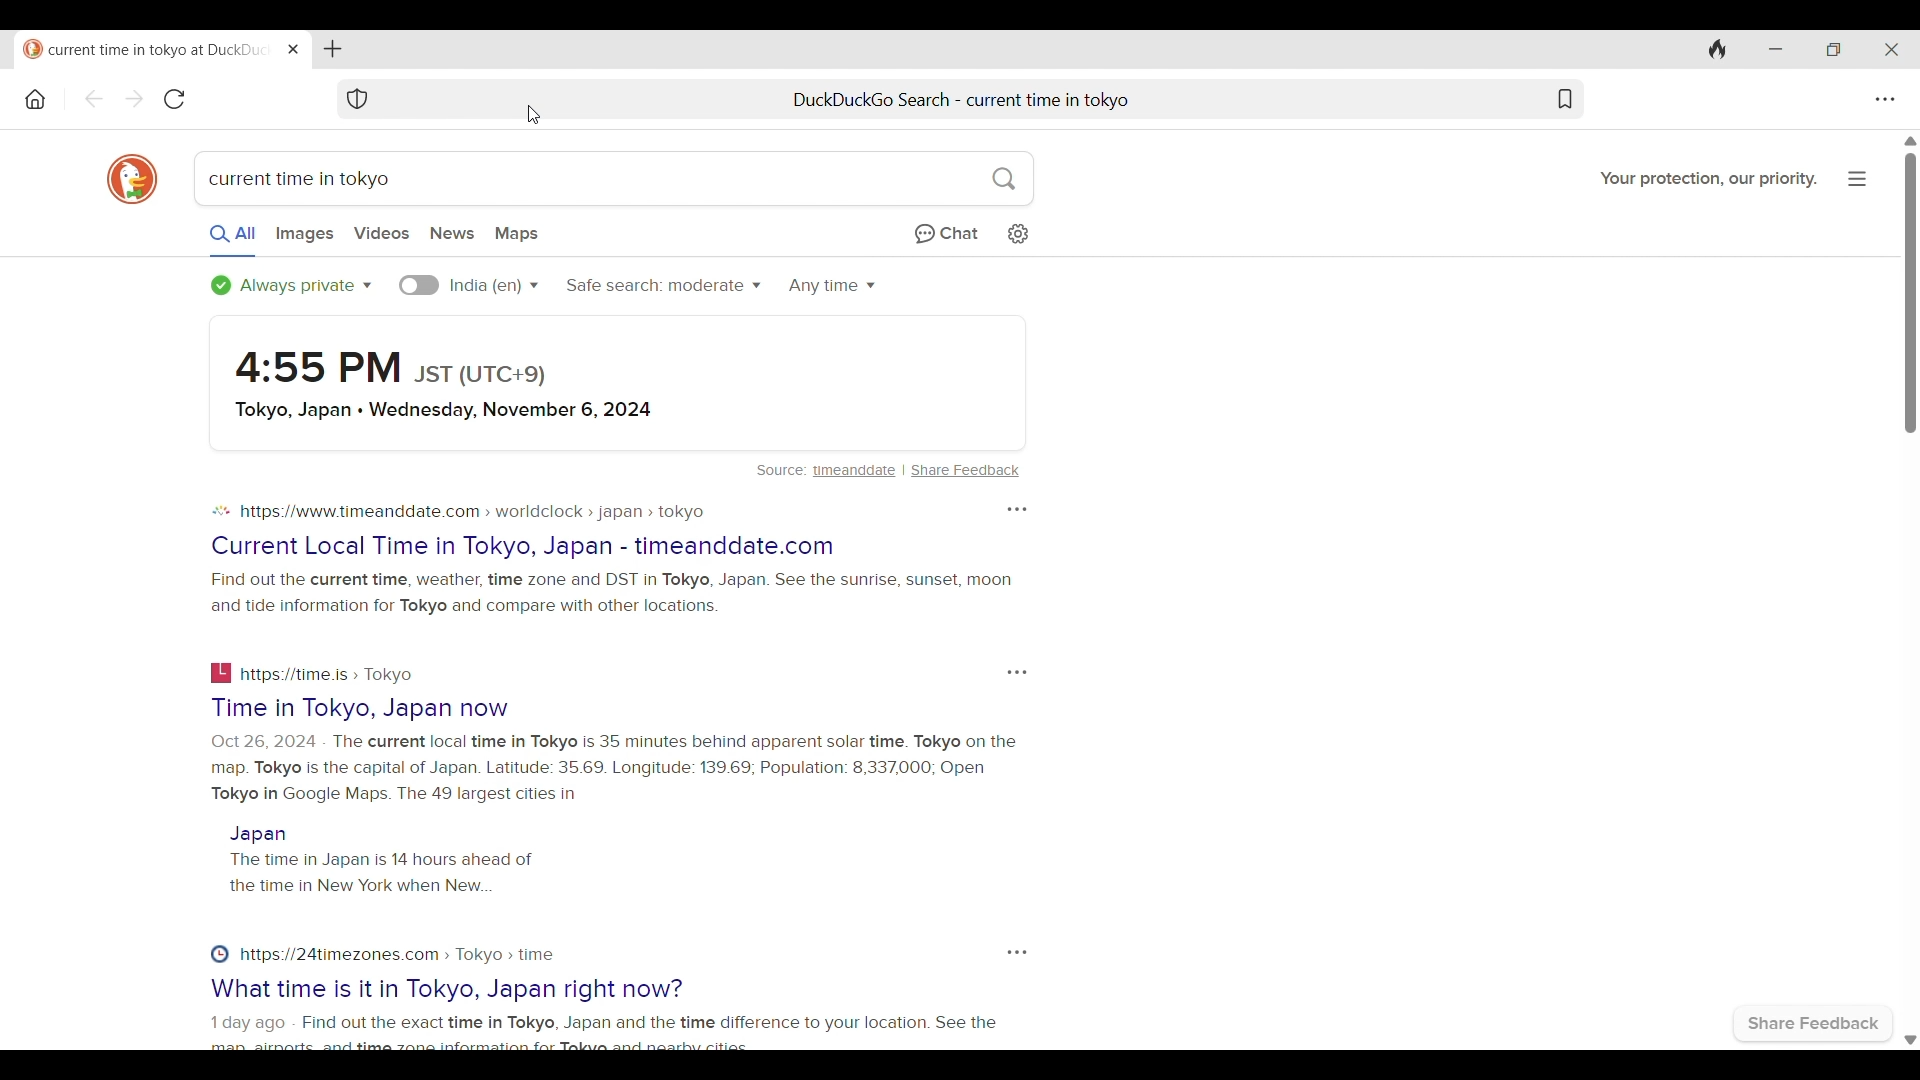 The width and height of the screenshot is (1920, 1080). Describe the element at coordinates (1910, 590) in the screenshot. I see `Vertical slide bar` at that location.